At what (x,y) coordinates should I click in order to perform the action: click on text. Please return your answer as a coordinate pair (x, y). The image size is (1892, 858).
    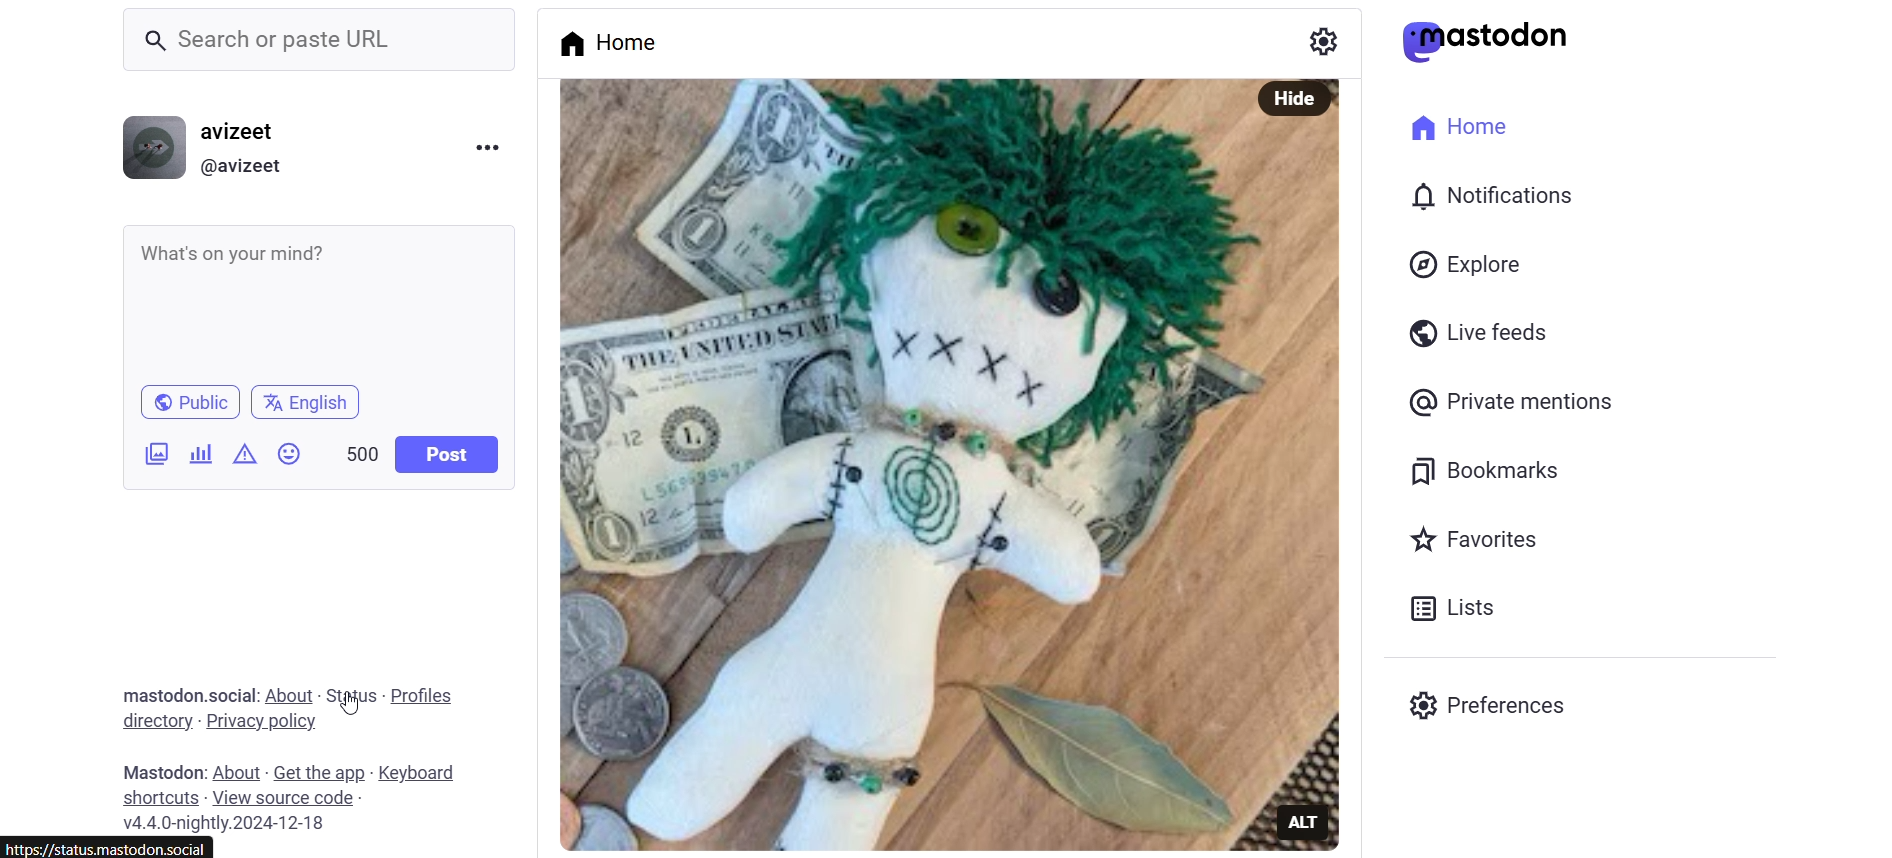
    Looking at the image, I should click on (162, 769).